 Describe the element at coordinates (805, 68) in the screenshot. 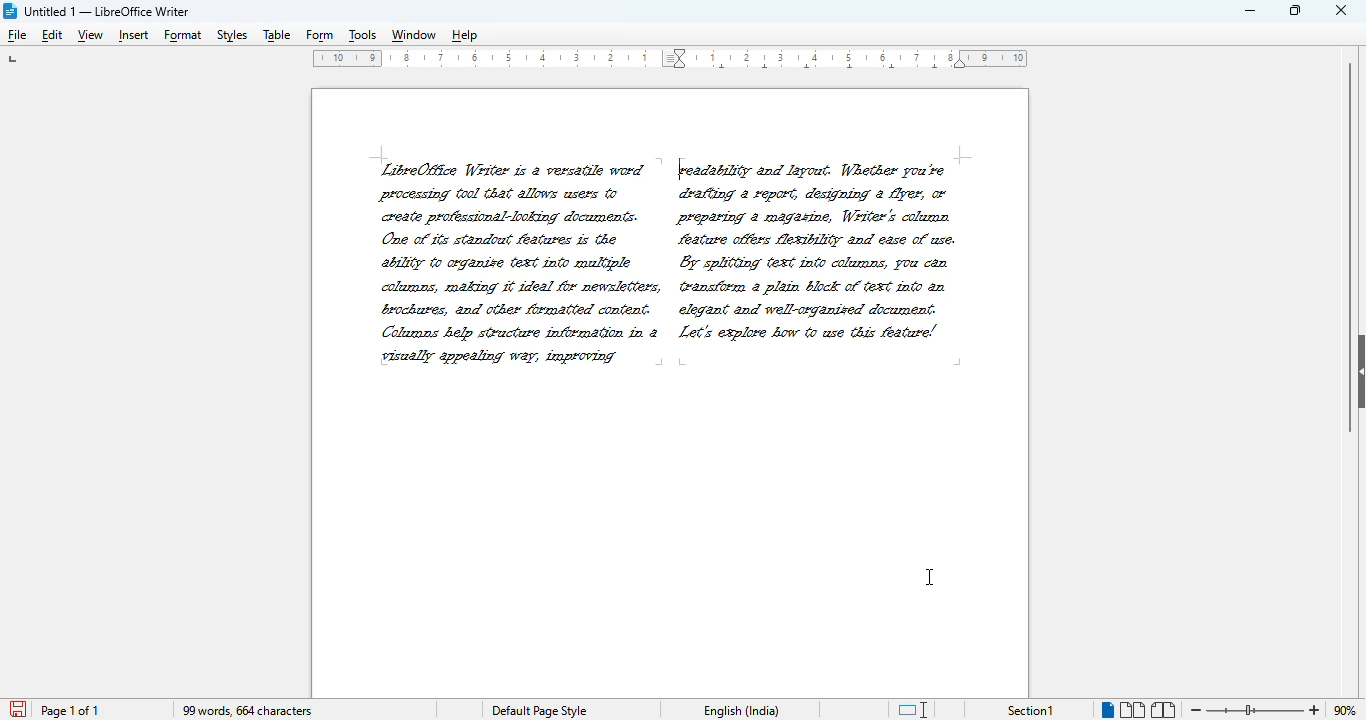

I see `center tab` at that location.